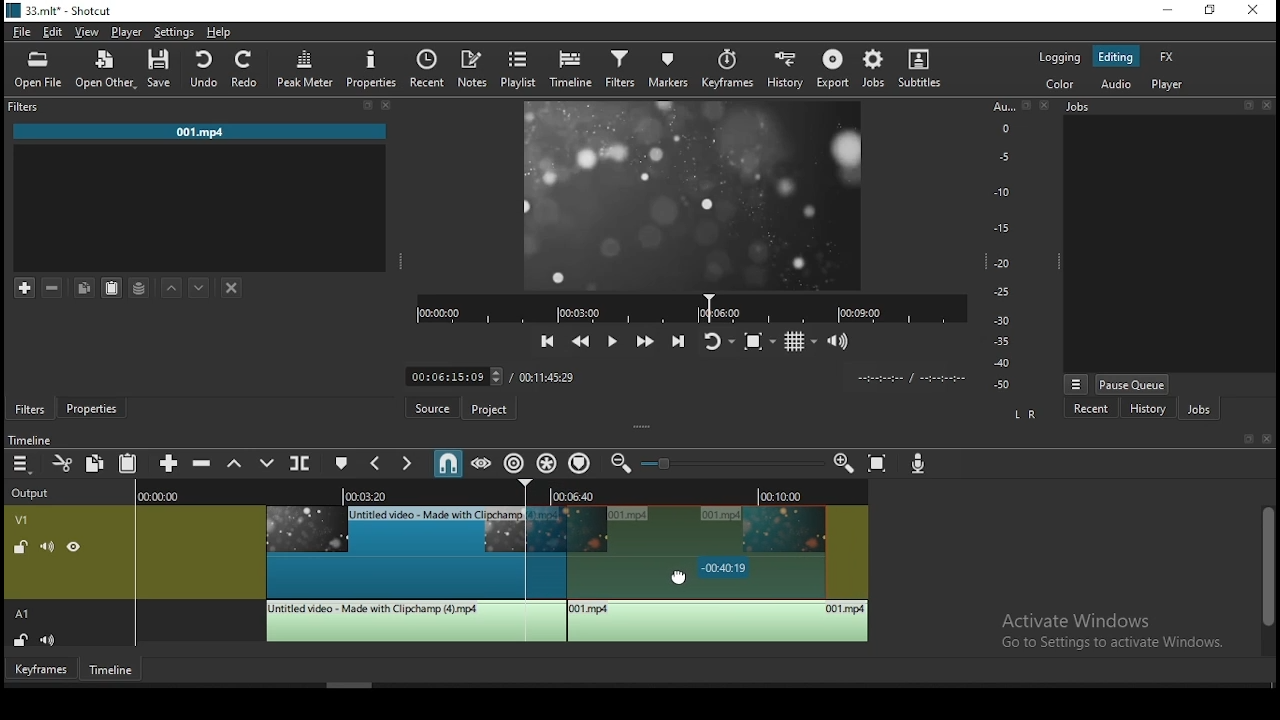  I want to click on close window, so click(1255, 12).